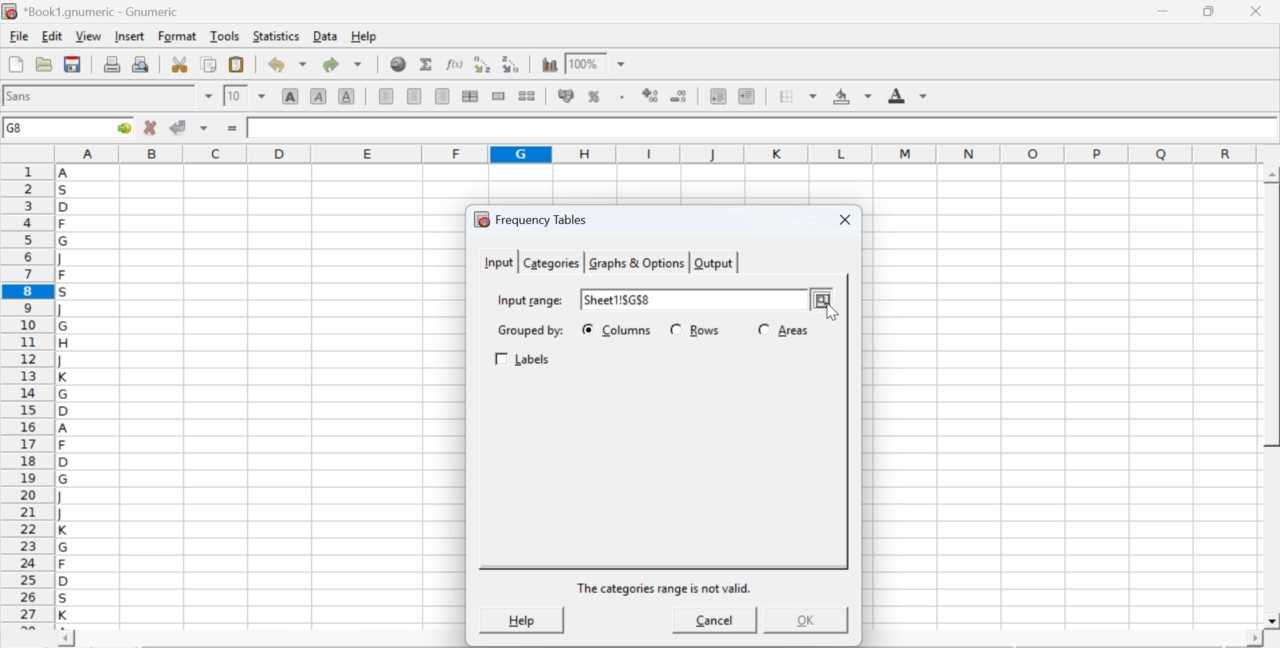 The image size is (1280, 648). I want to click on merge a range of cells, so click(499, 96).